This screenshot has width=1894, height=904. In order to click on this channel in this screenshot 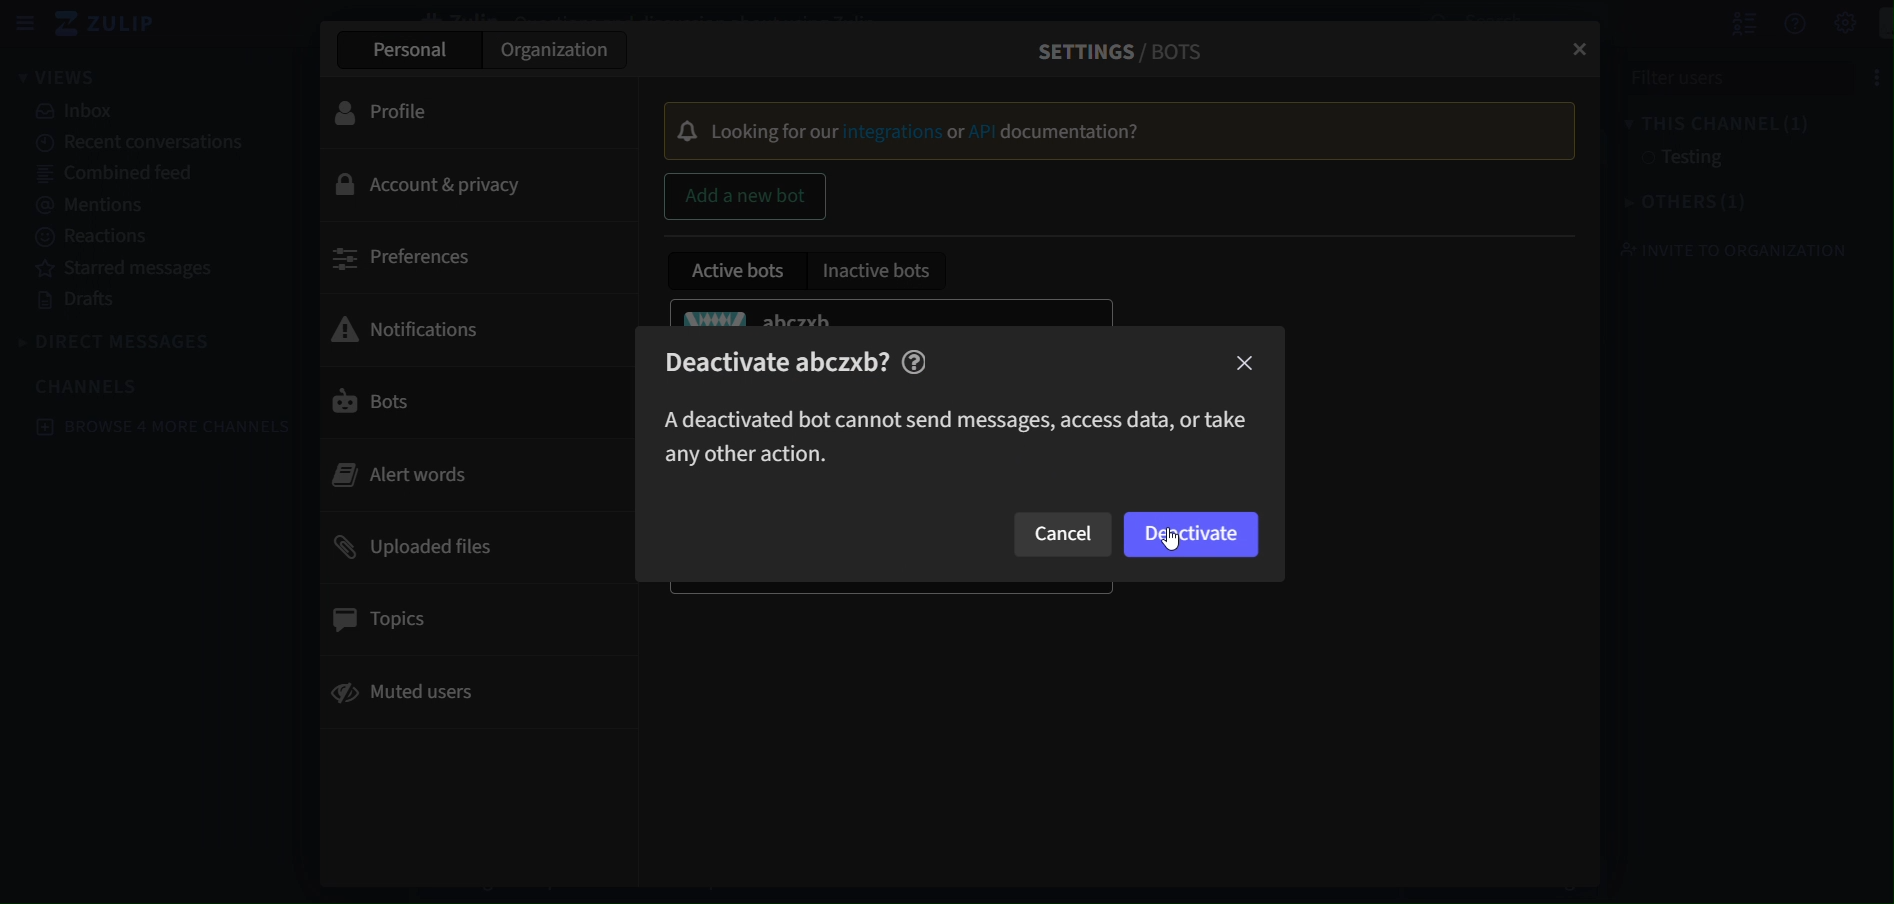, I will do `click(1706, 123)`.